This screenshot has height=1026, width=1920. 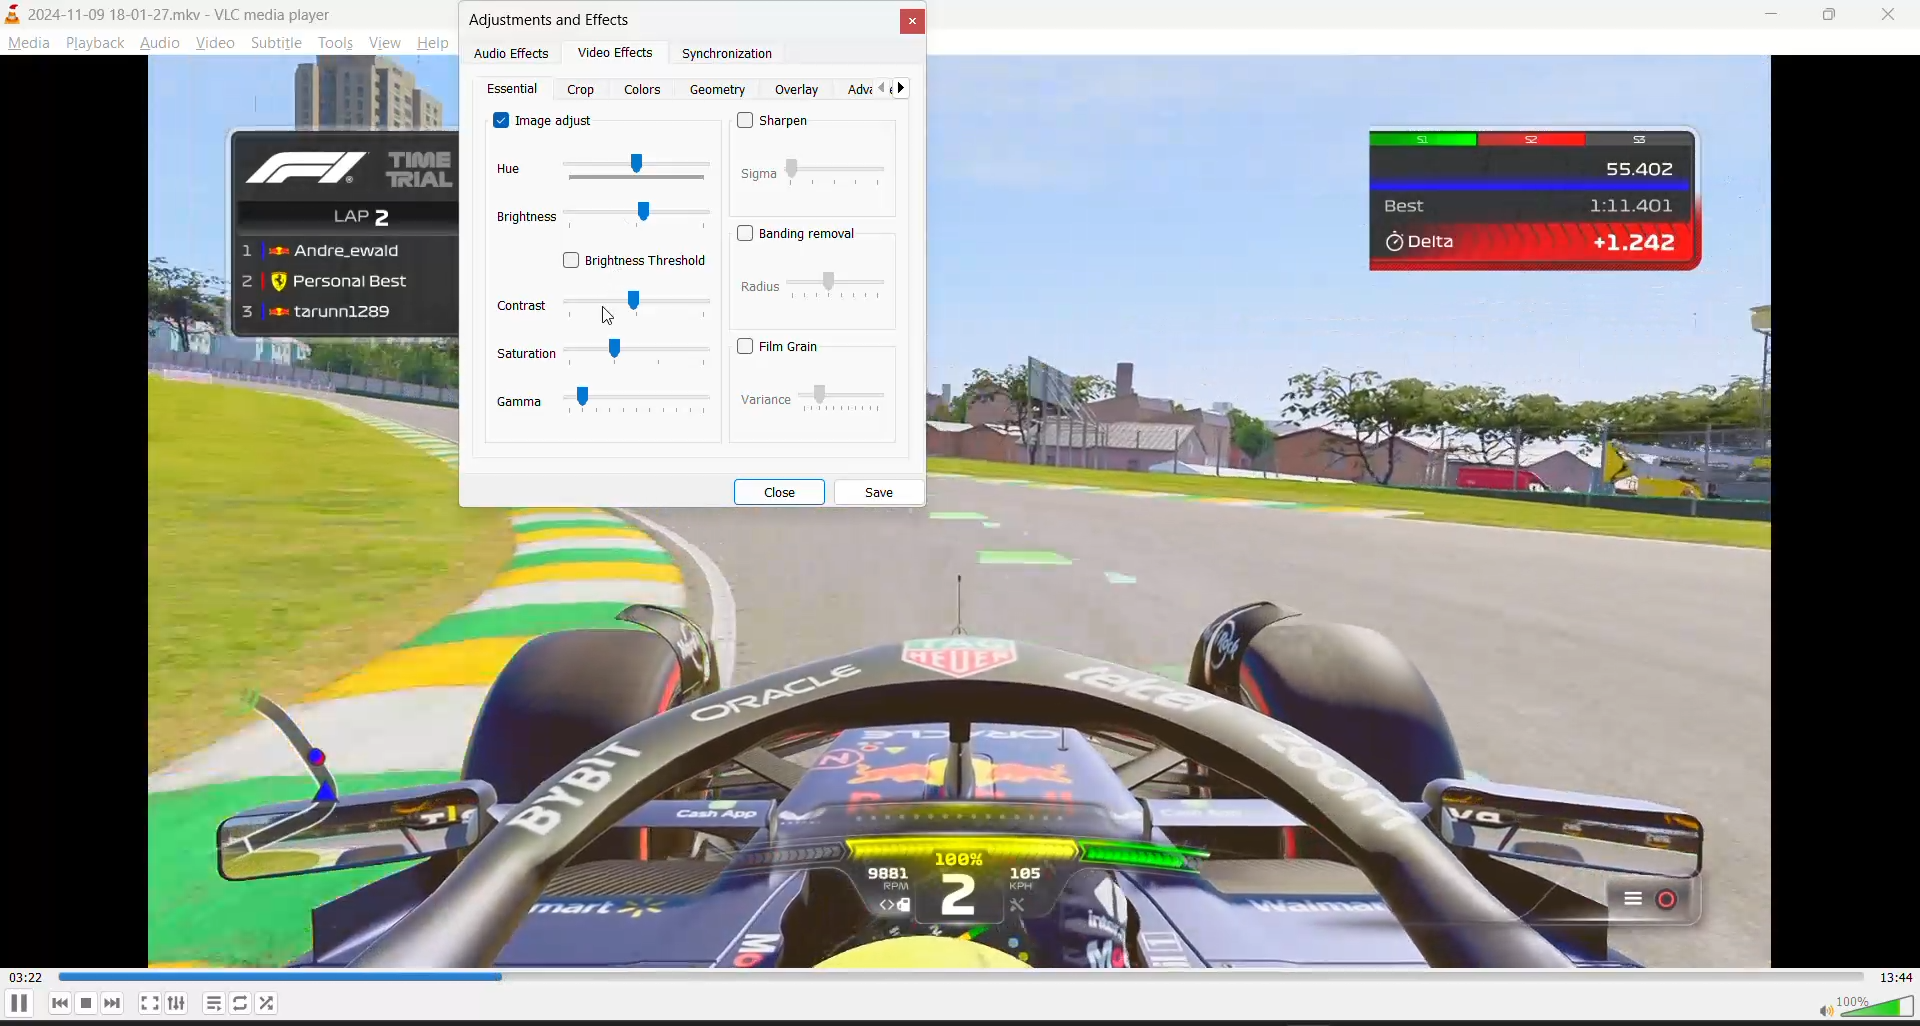 What do you see at coordinates (778, 122) in the screenshot?
I see `sharpen` at bounding box center [778, 122].